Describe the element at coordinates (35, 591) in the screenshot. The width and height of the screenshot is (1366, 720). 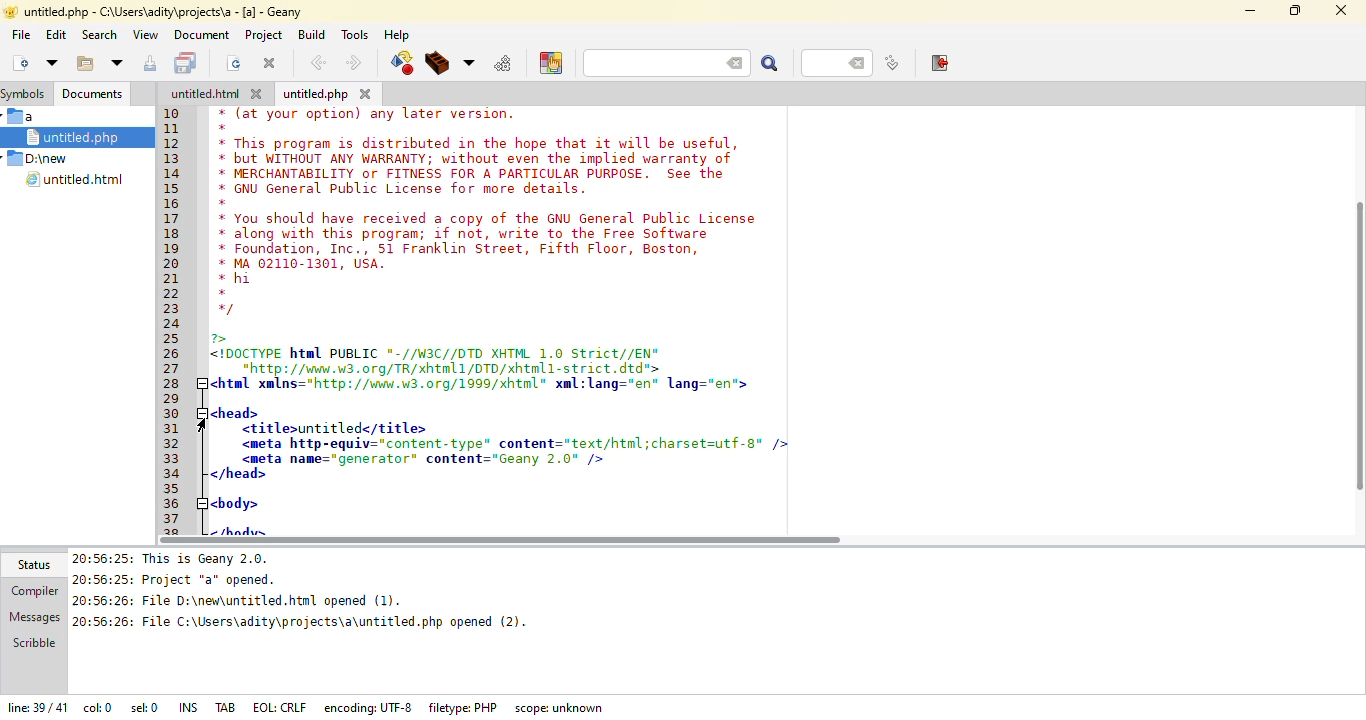
I see `compiler` at that location.